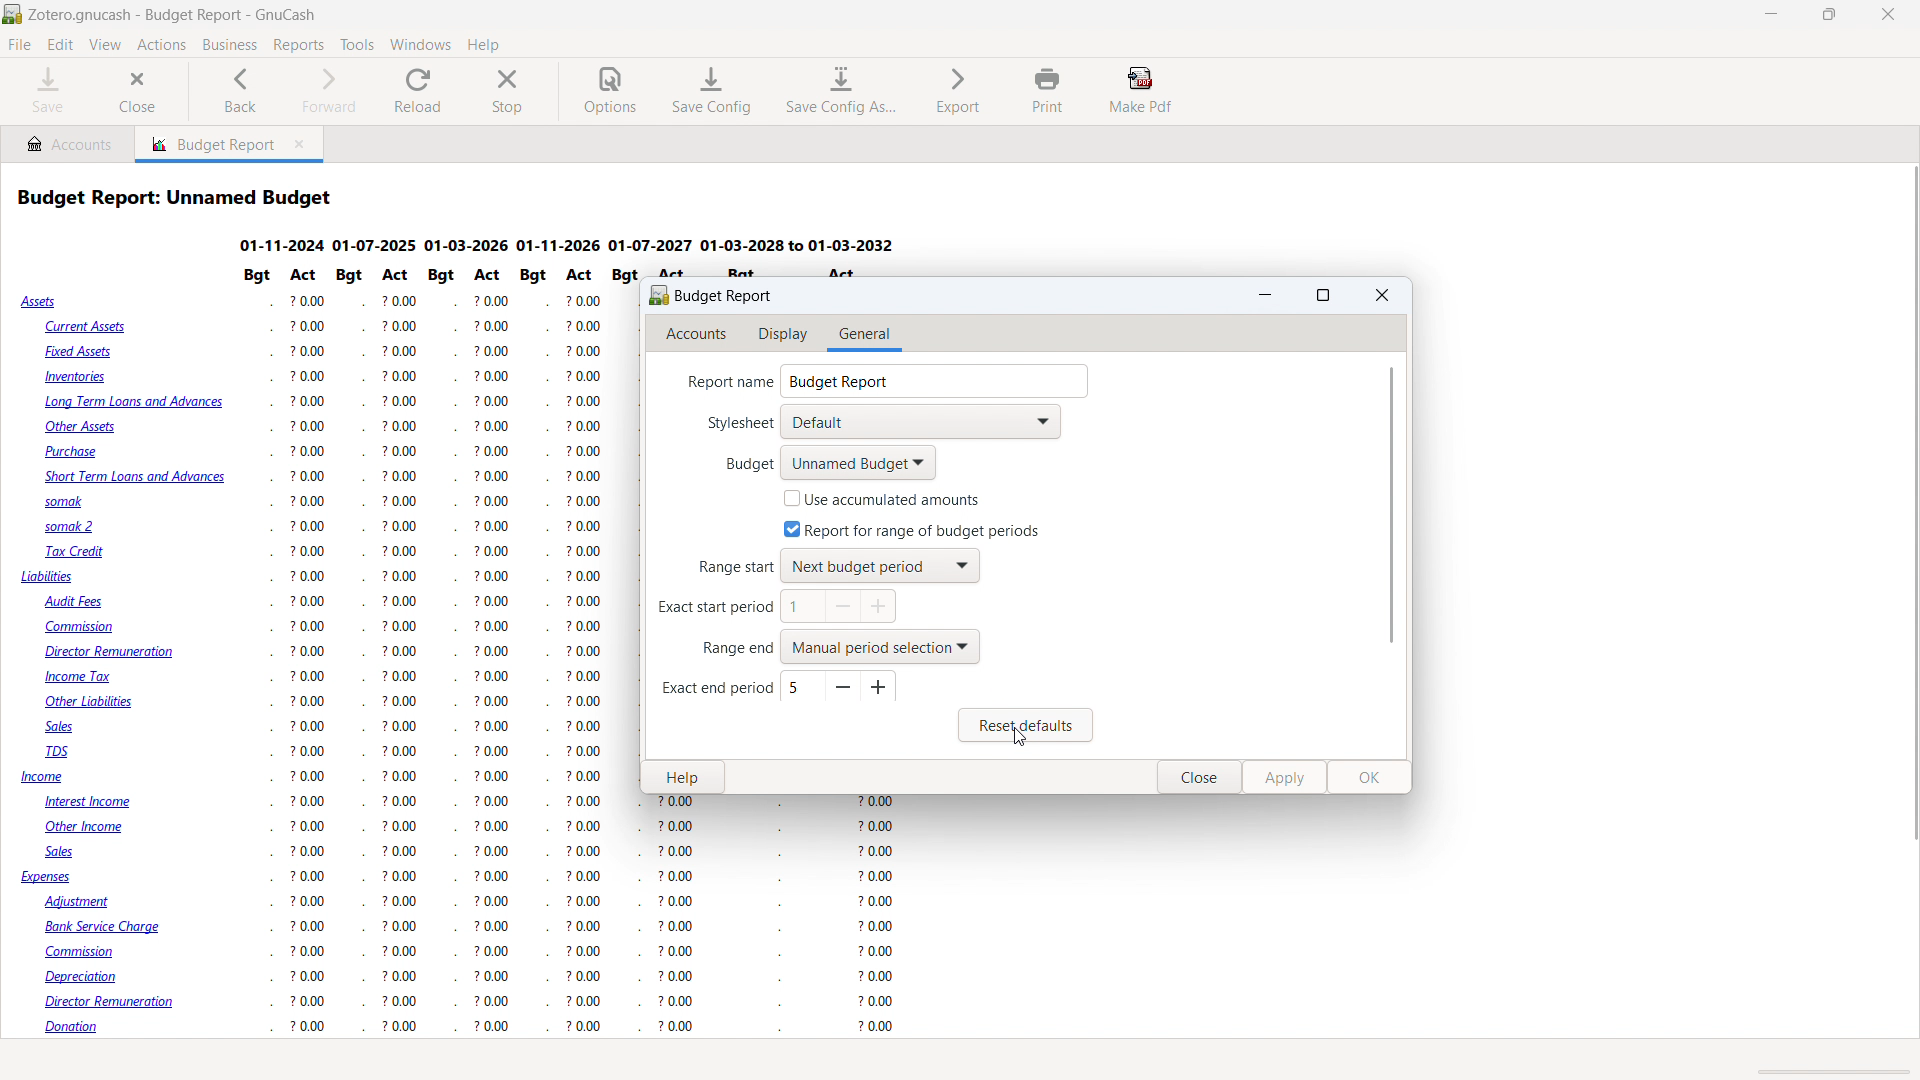 The width and height of the screenshot is (1920, 1080). I want to click on Director Remuneration, so click(117, 1002).